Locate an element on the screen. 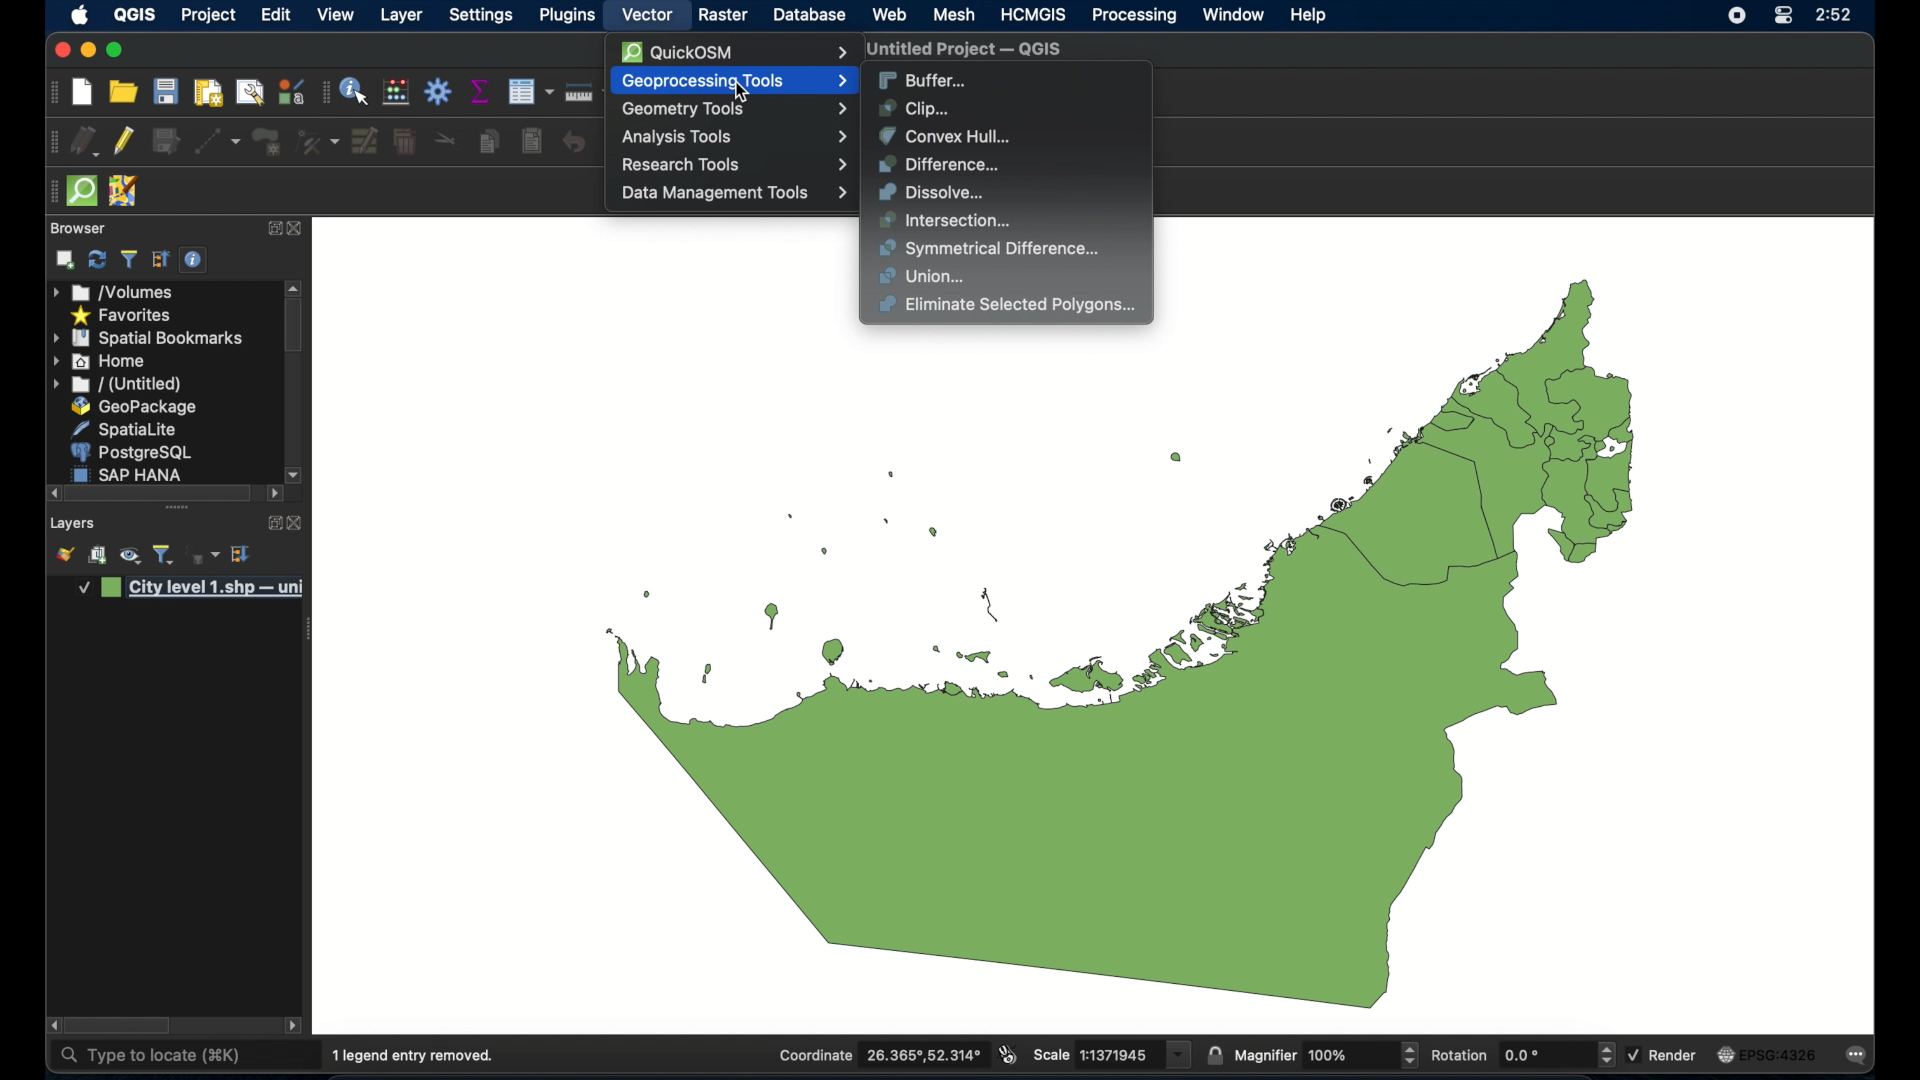 This screenshot has width=1920, height=1080. vector selected is located at coordinates (648, 16).